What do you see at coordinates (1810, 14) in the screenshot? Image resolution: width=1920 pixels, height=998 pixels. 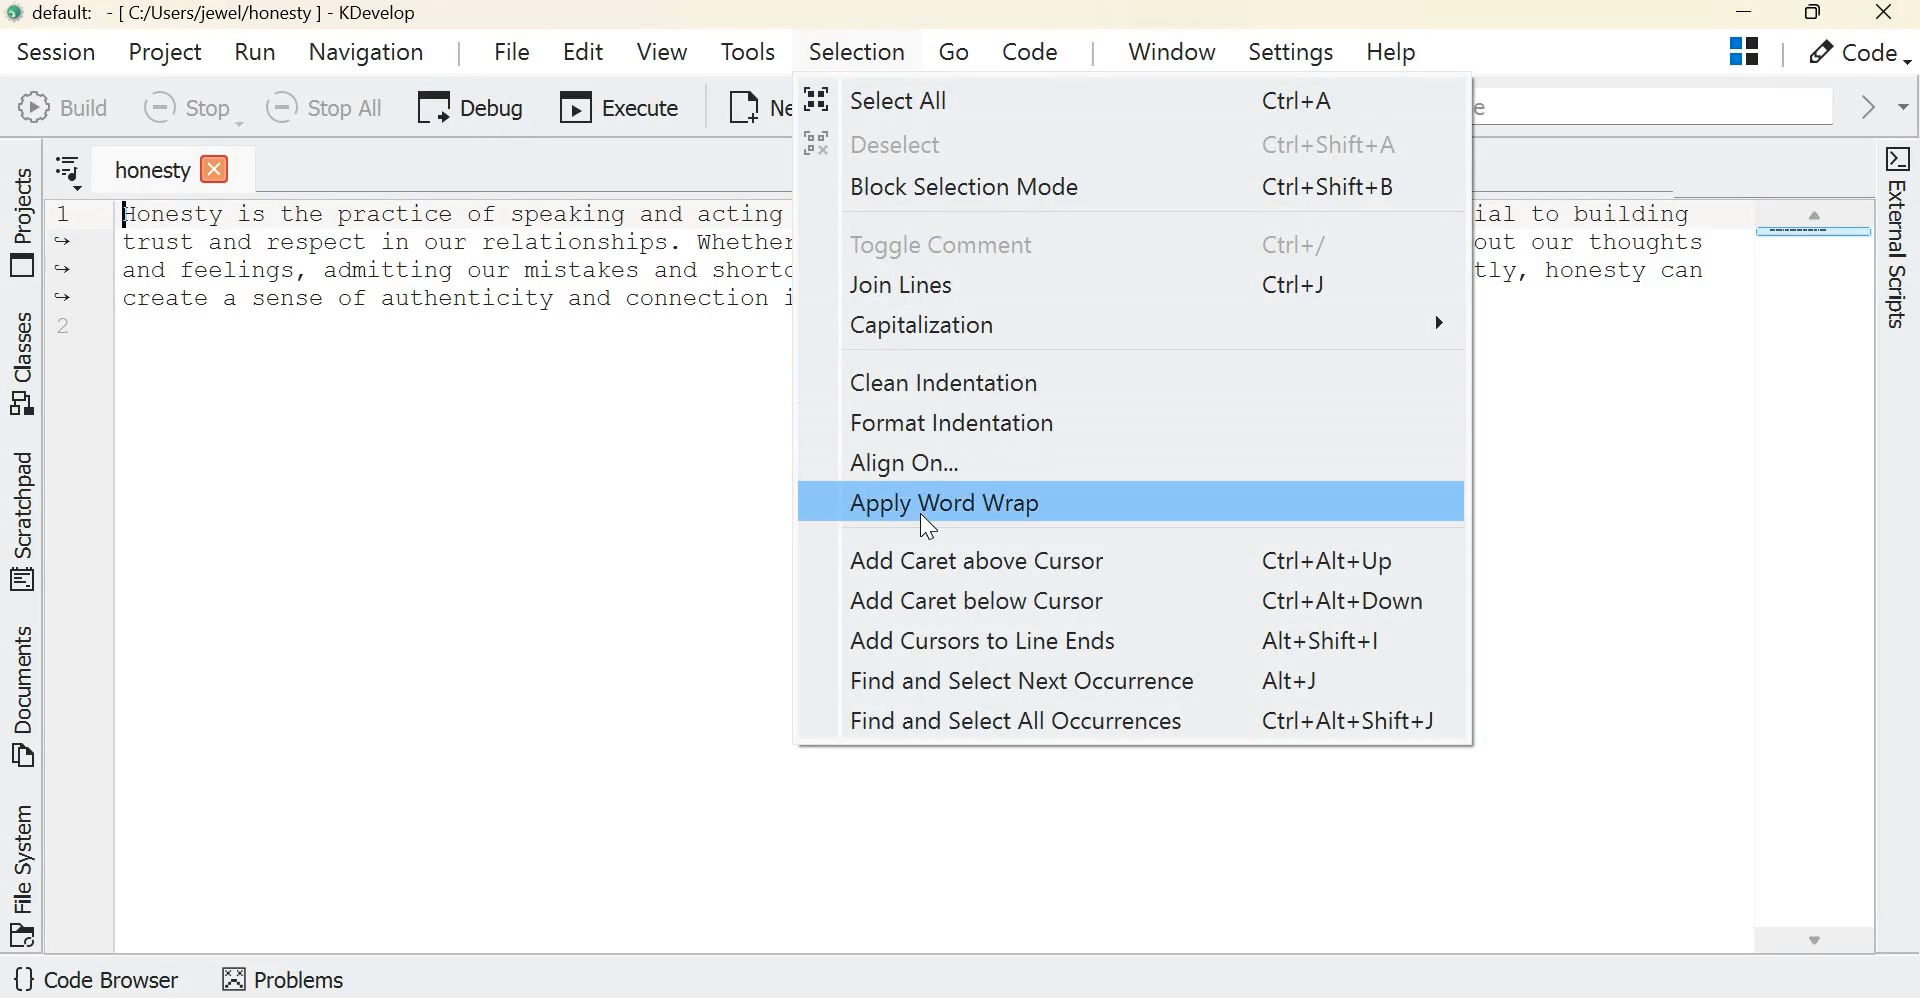 I see `Maximize` at bounding box center [1810, 14].